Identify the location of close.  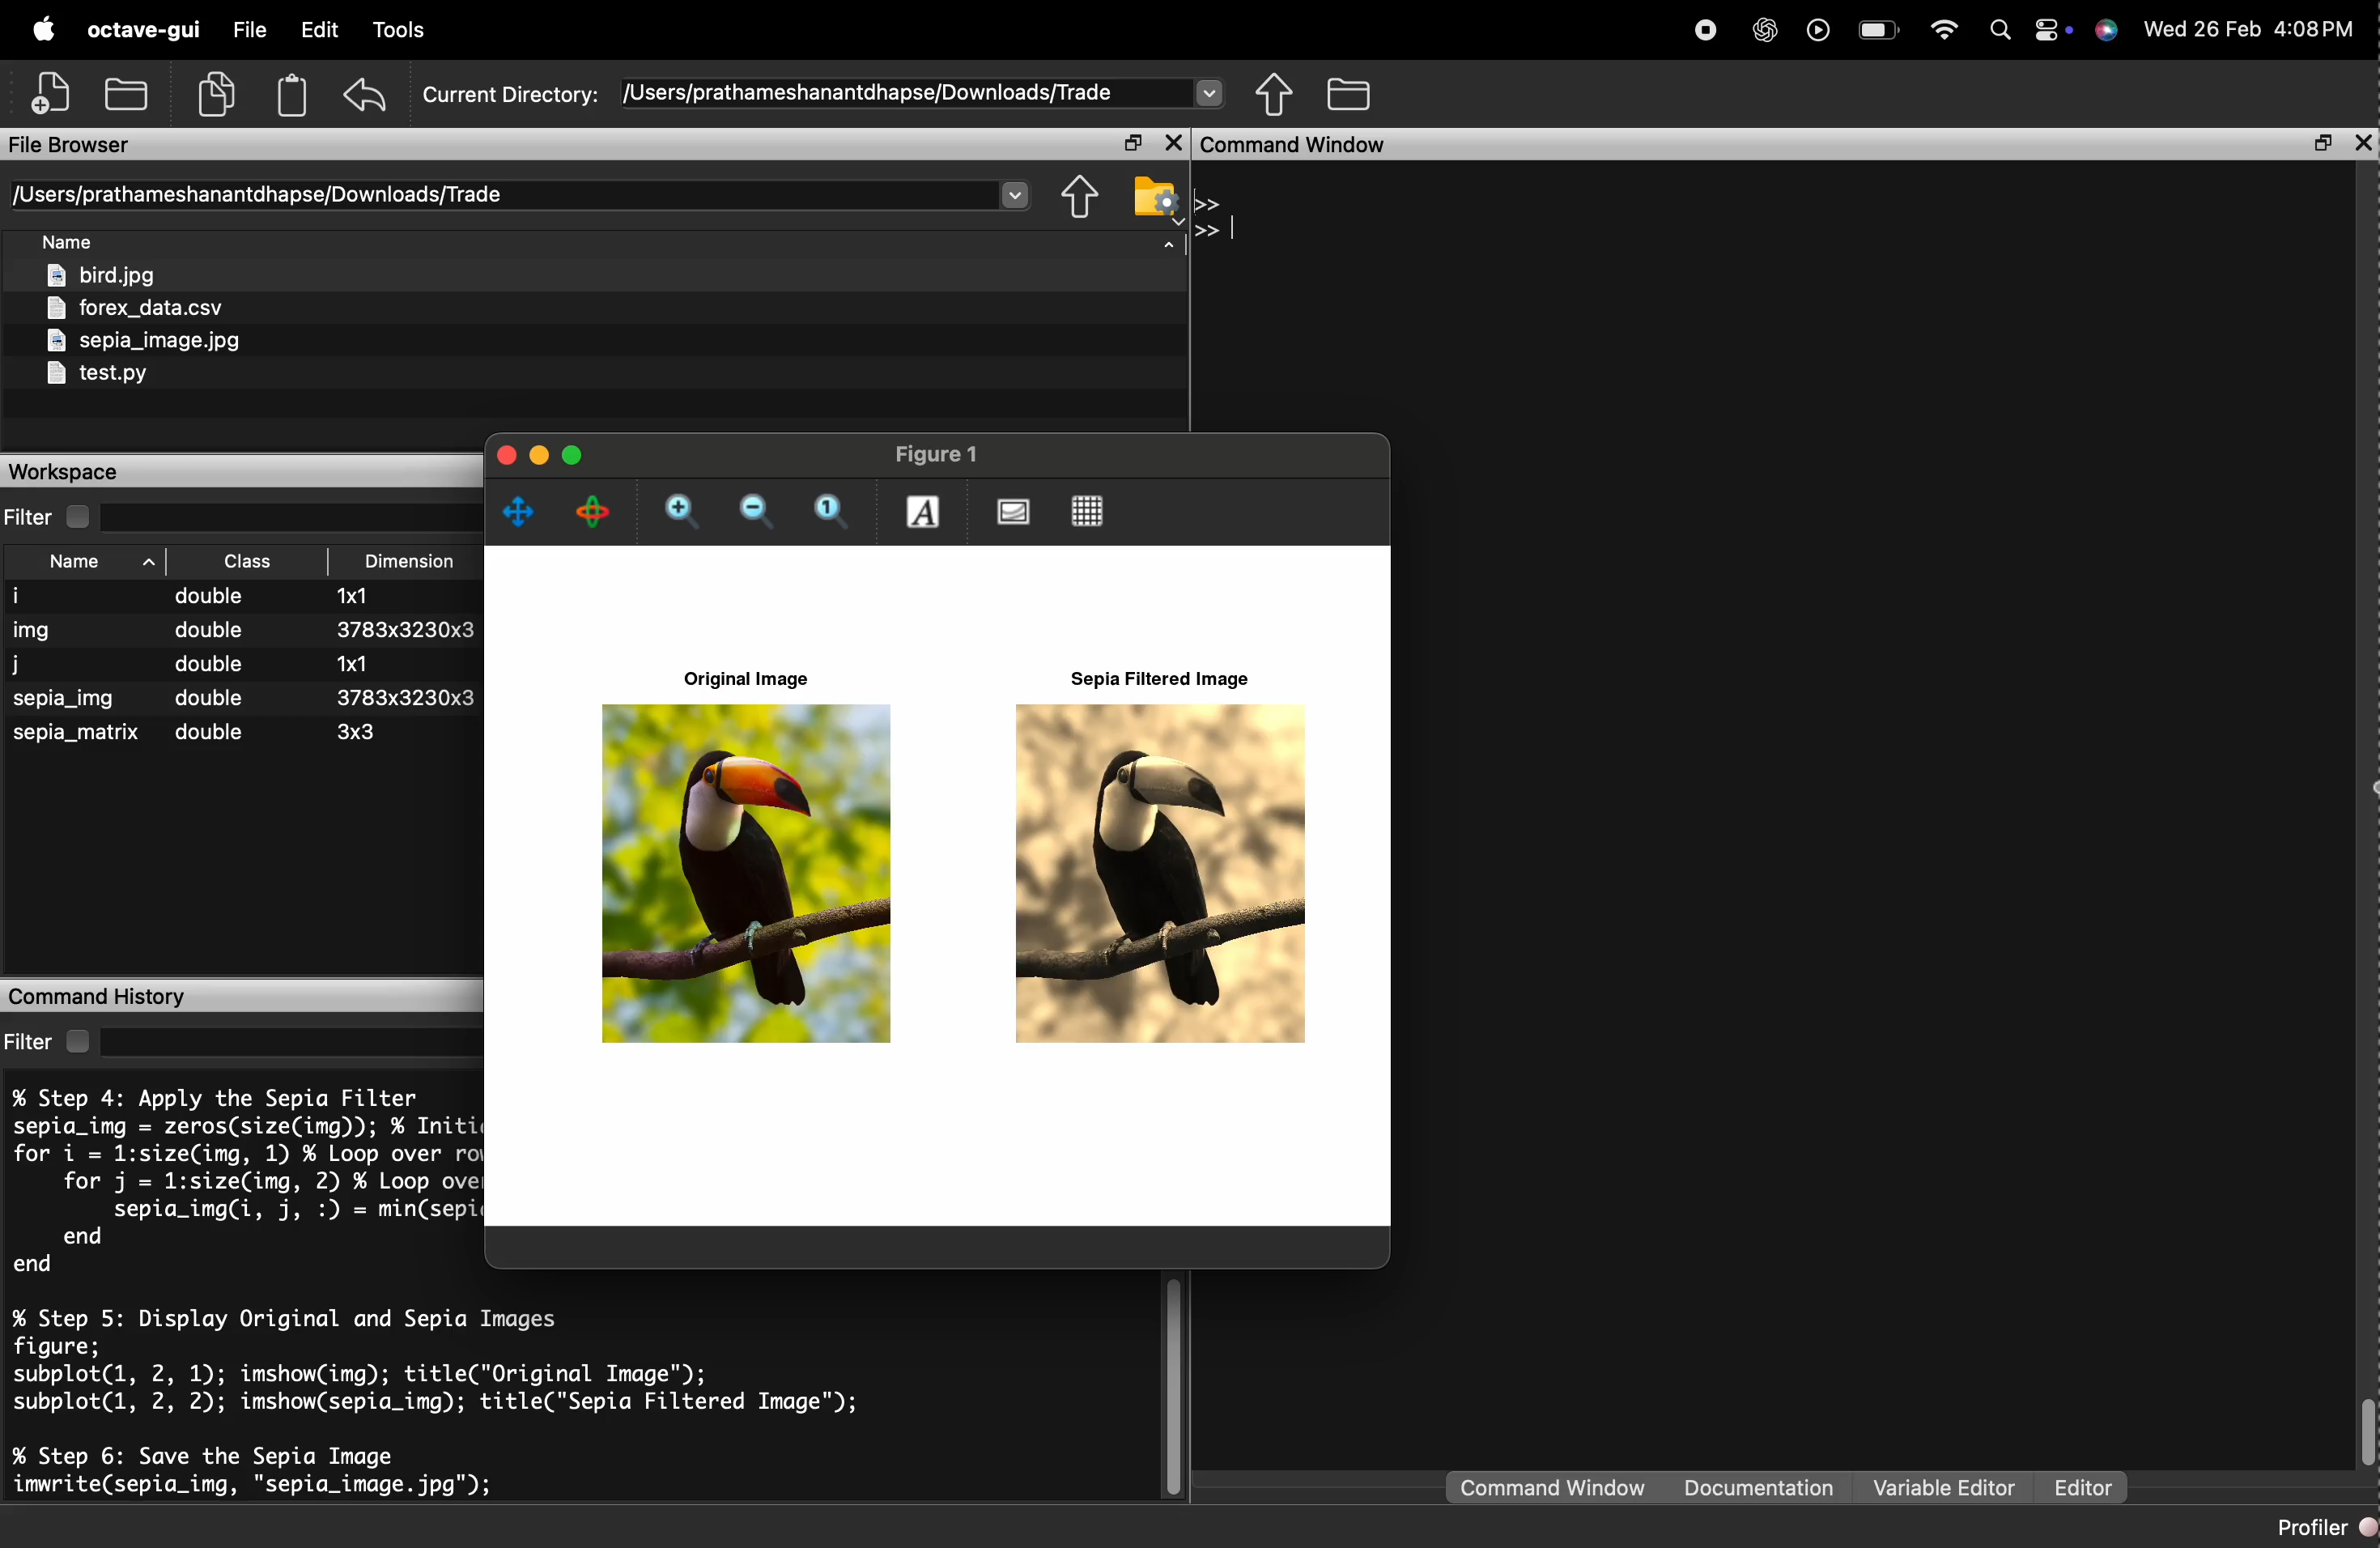
(1176, 142).